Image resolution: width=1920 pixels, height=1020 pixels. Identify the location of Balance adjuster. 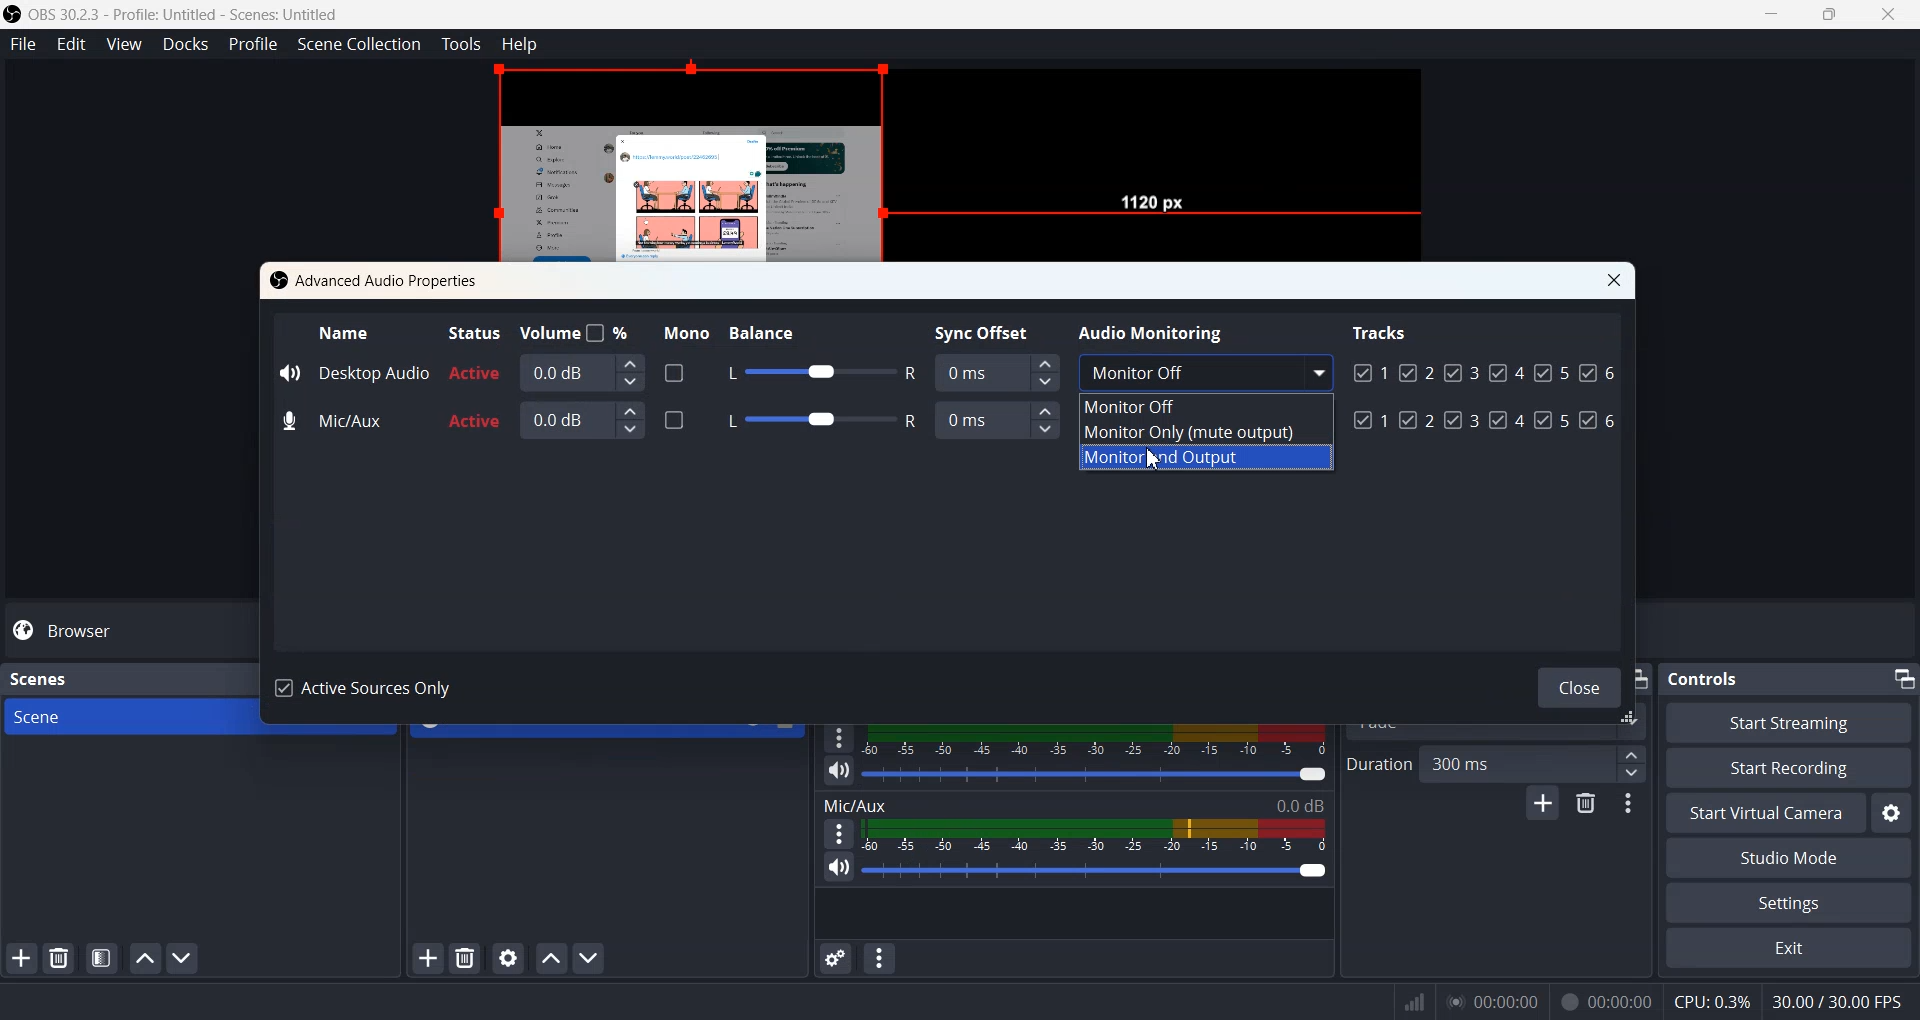
(815, 417).